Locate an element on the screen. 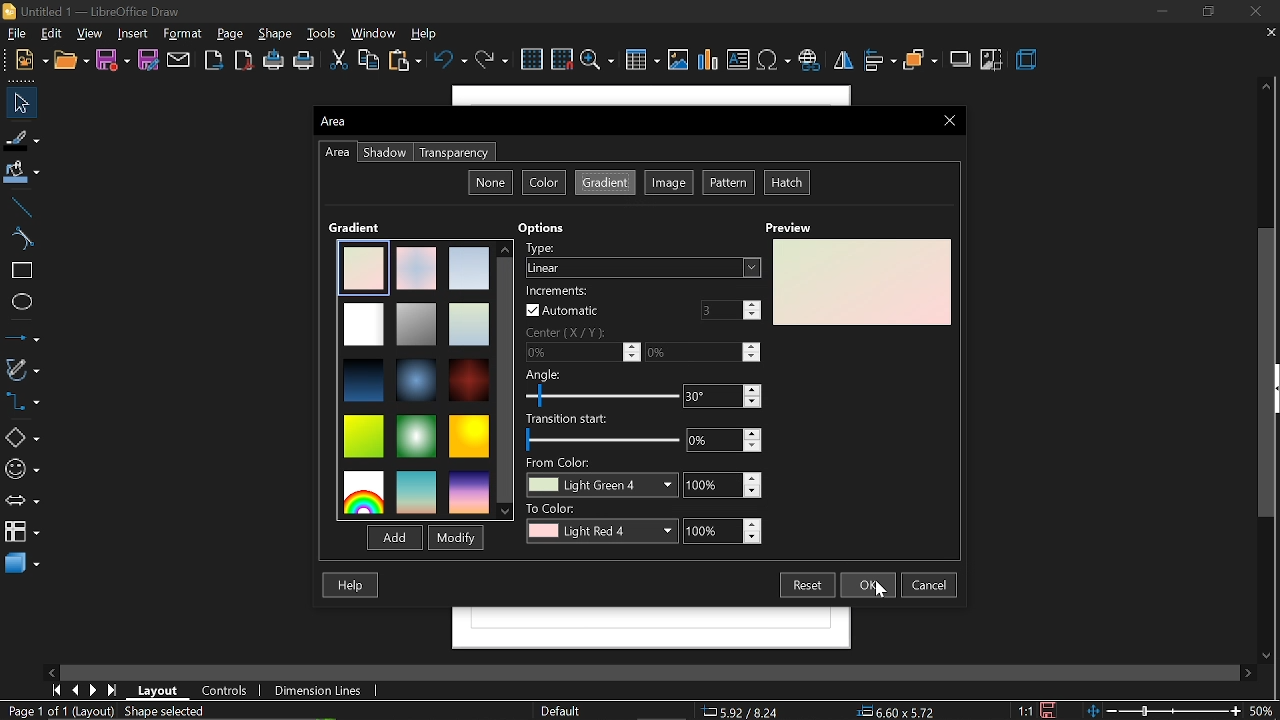  position (6.60x5.72) is located at coordinates (900, 710).